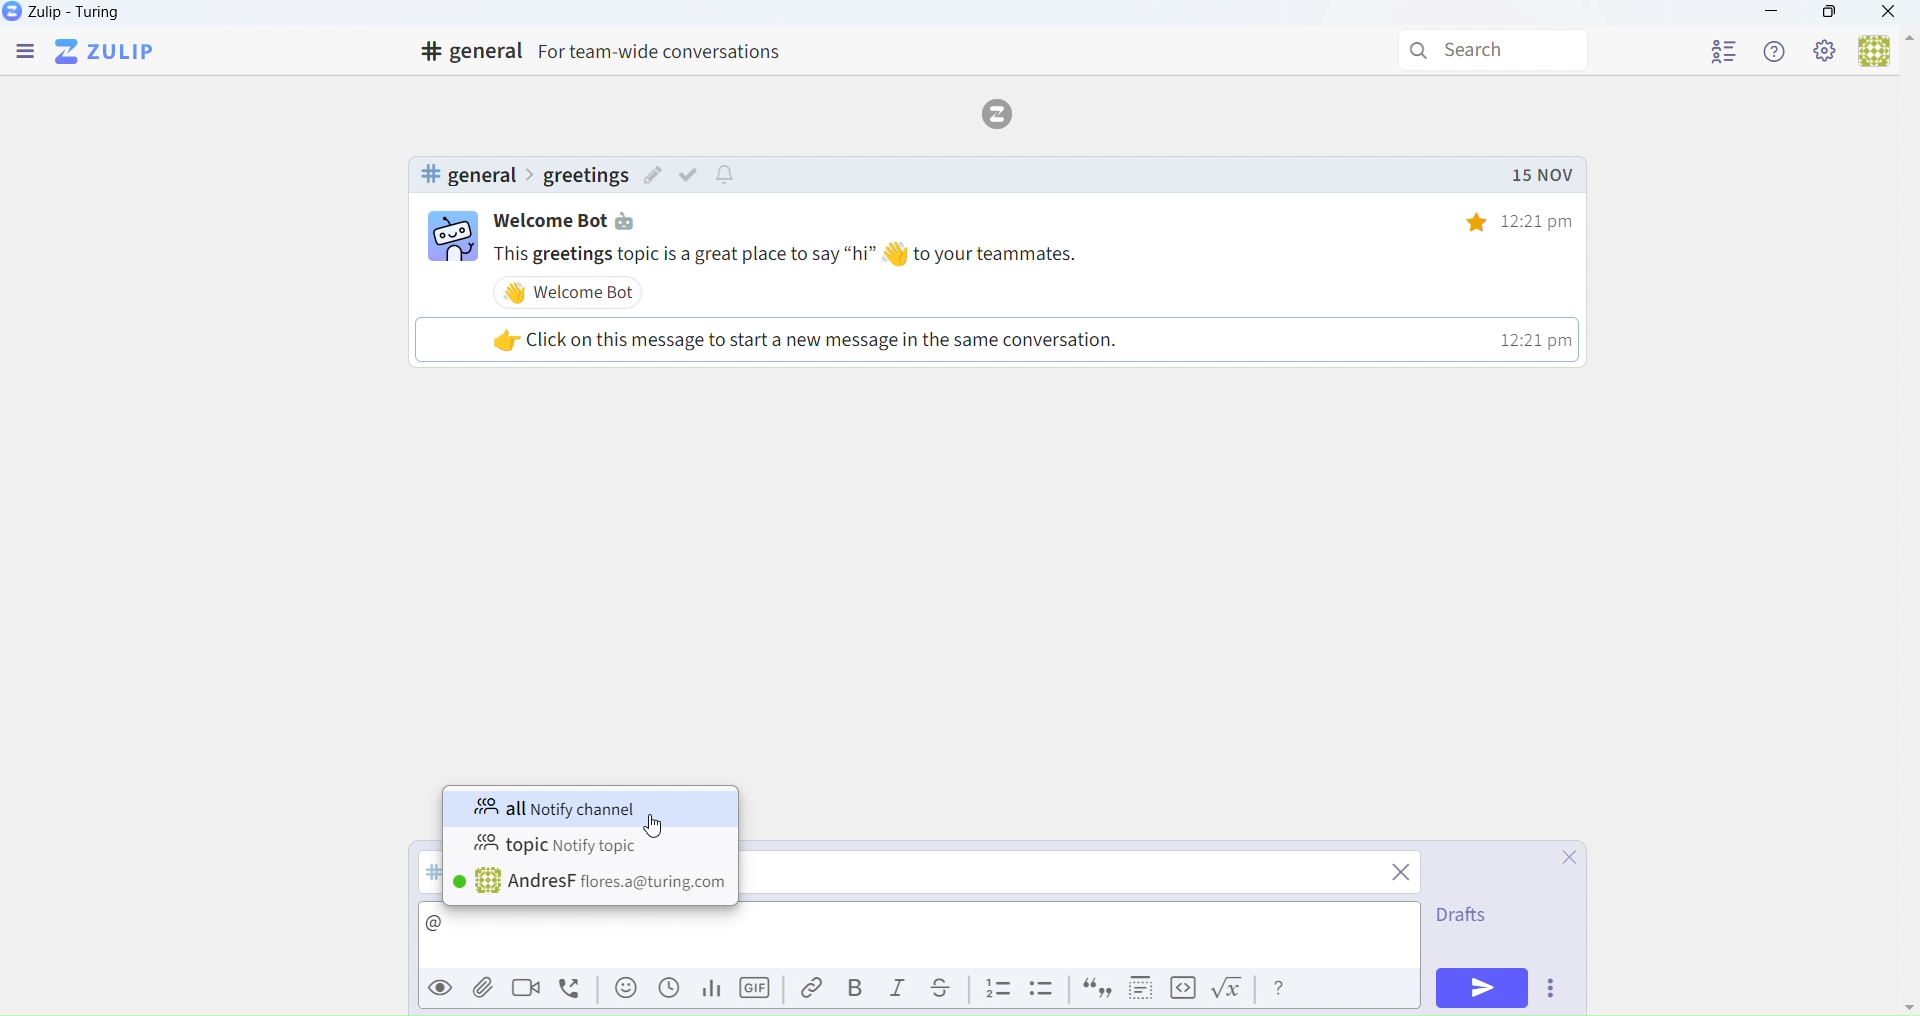 The image size is (1920, 1016). What do you see at coordinates (484, 990) in the screenshot?
I see `Attachment` at bounding box center [484, 990].